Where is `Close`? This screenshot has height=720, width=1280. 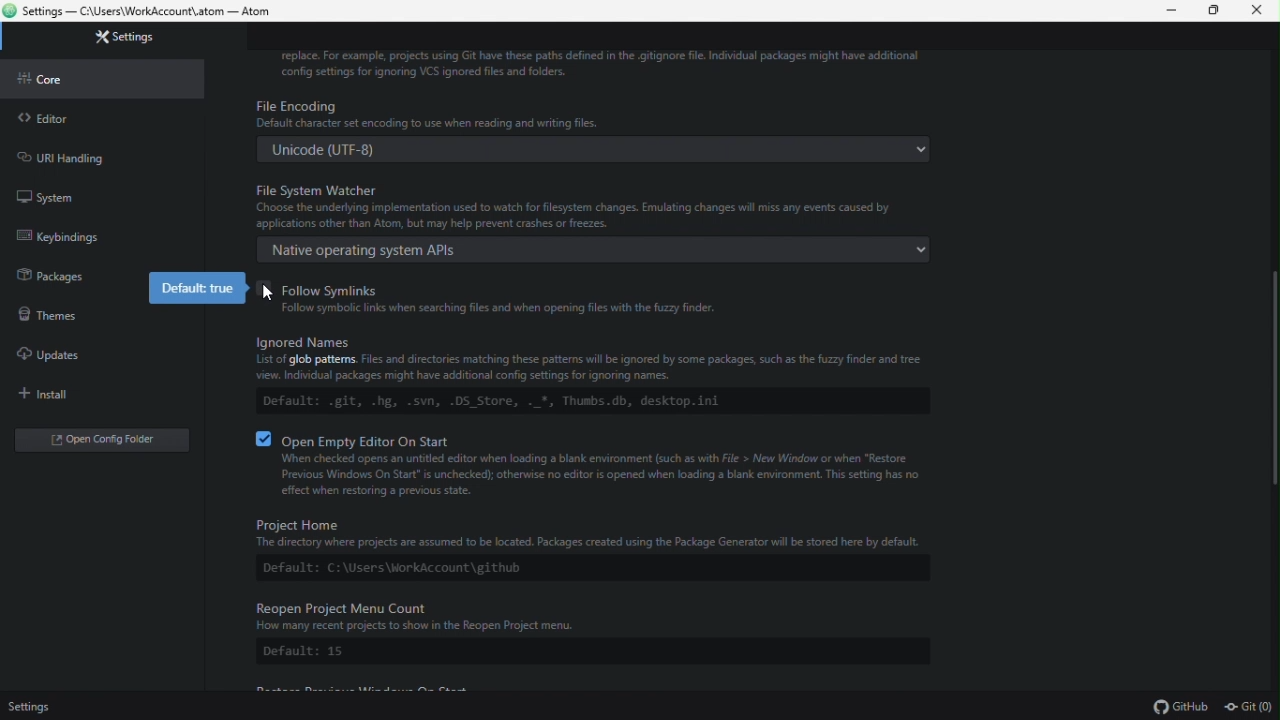
Close is located at coordinates (1258, 11).